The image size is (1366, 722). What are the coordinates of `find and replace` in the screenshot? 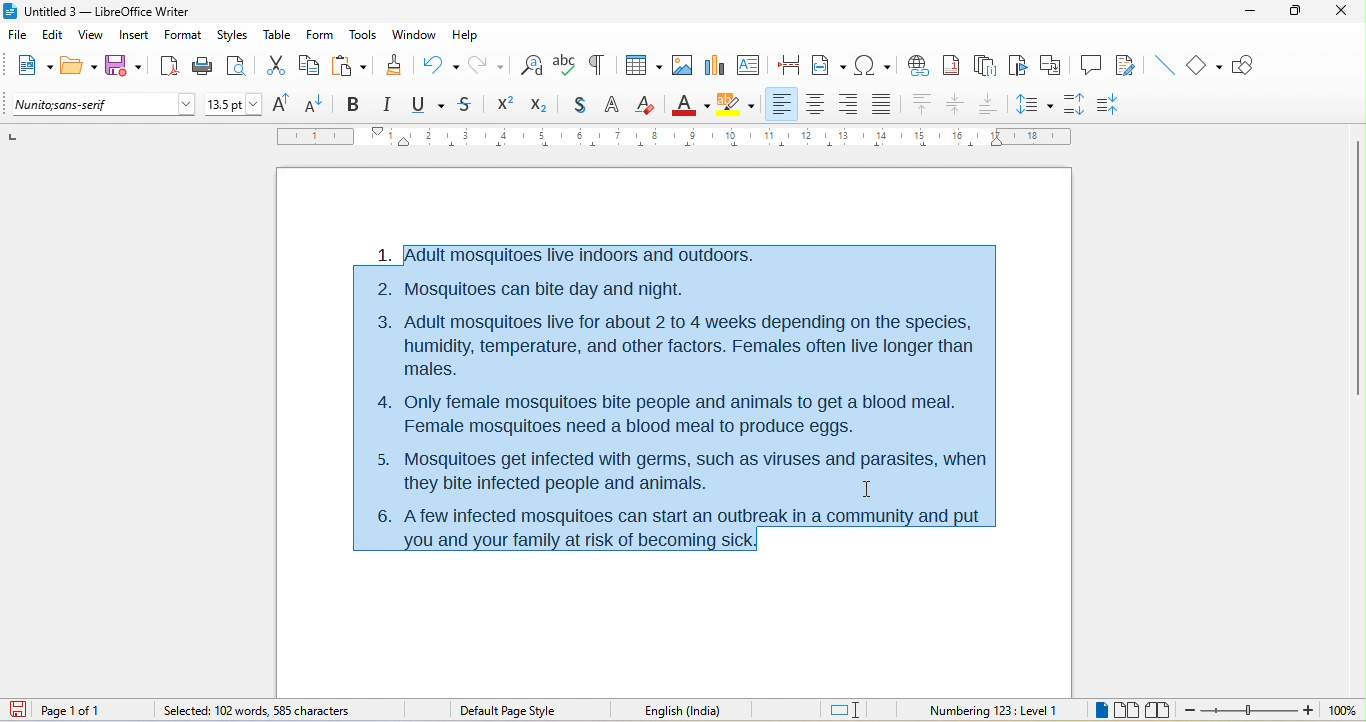 It's located at (532, 63).